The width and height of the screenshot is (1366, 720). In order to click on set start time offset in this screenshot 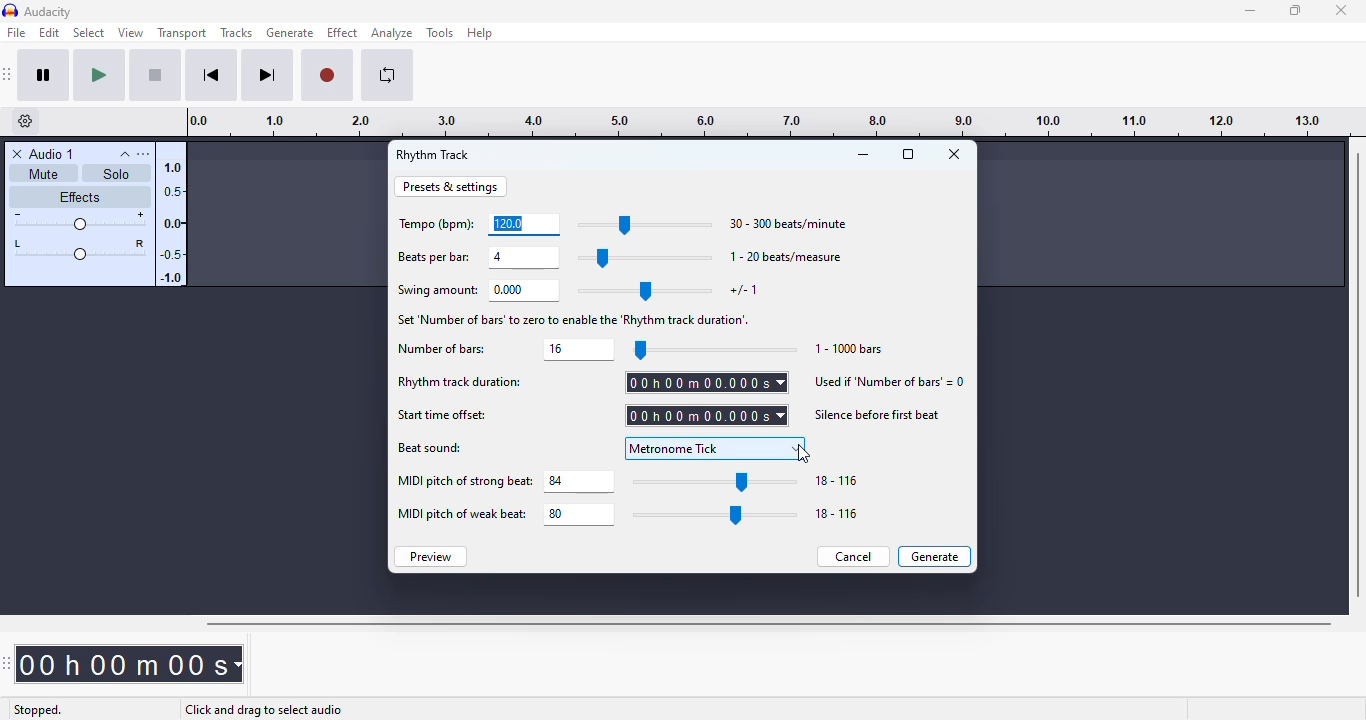, I will do `click(706, 415)`.